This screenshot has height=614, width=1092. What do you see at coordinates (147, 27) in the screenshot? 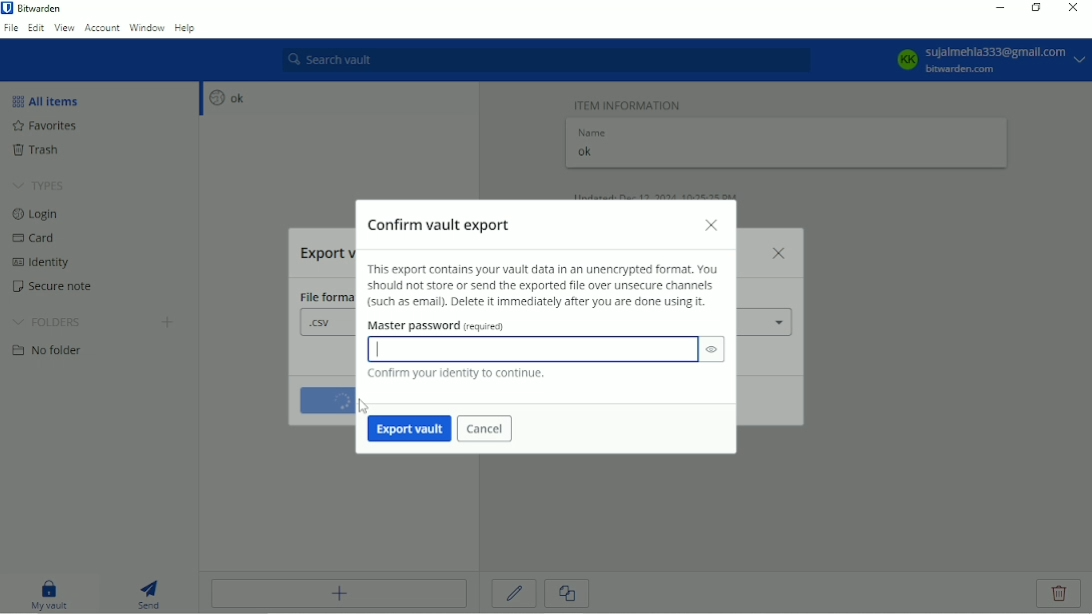
I see `Window` at bounding box center [147, 27].